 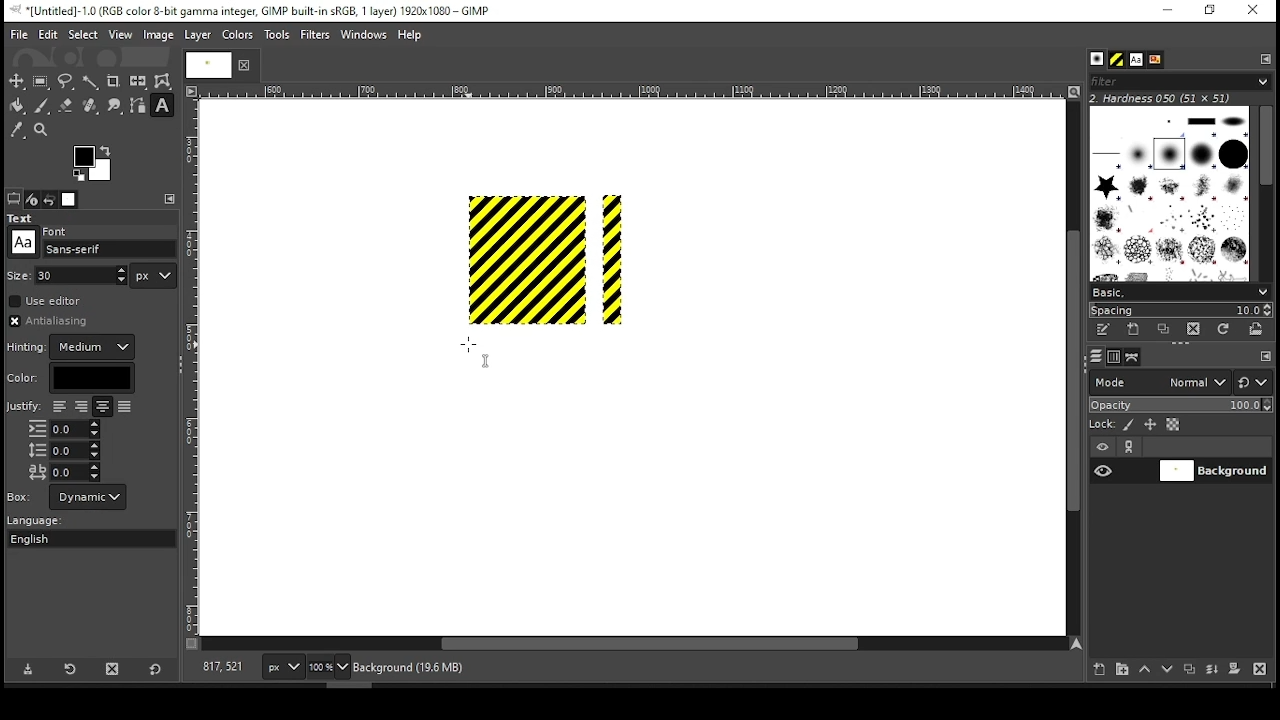 I want to click on select brush preset, so click(x=1182, y=291).